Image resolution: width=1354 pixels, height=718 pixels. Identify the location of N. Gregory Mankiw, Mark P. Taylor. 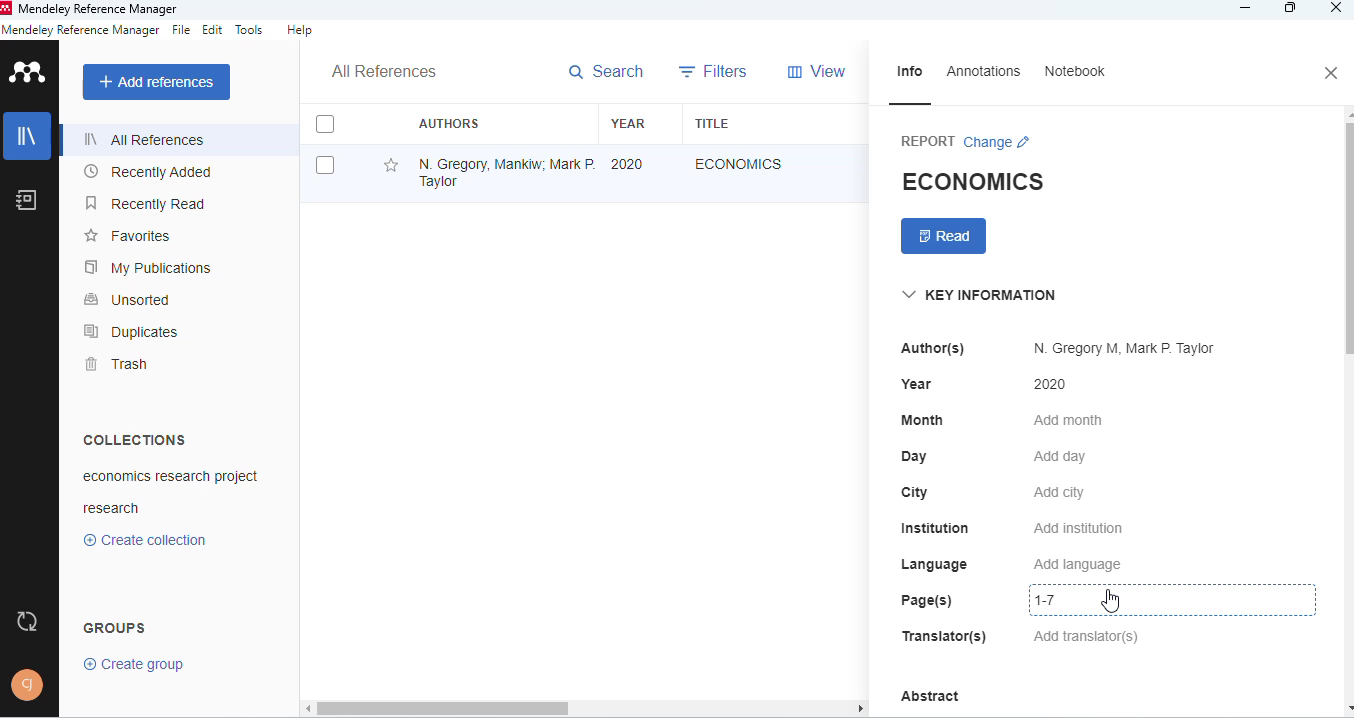
(505, 172).